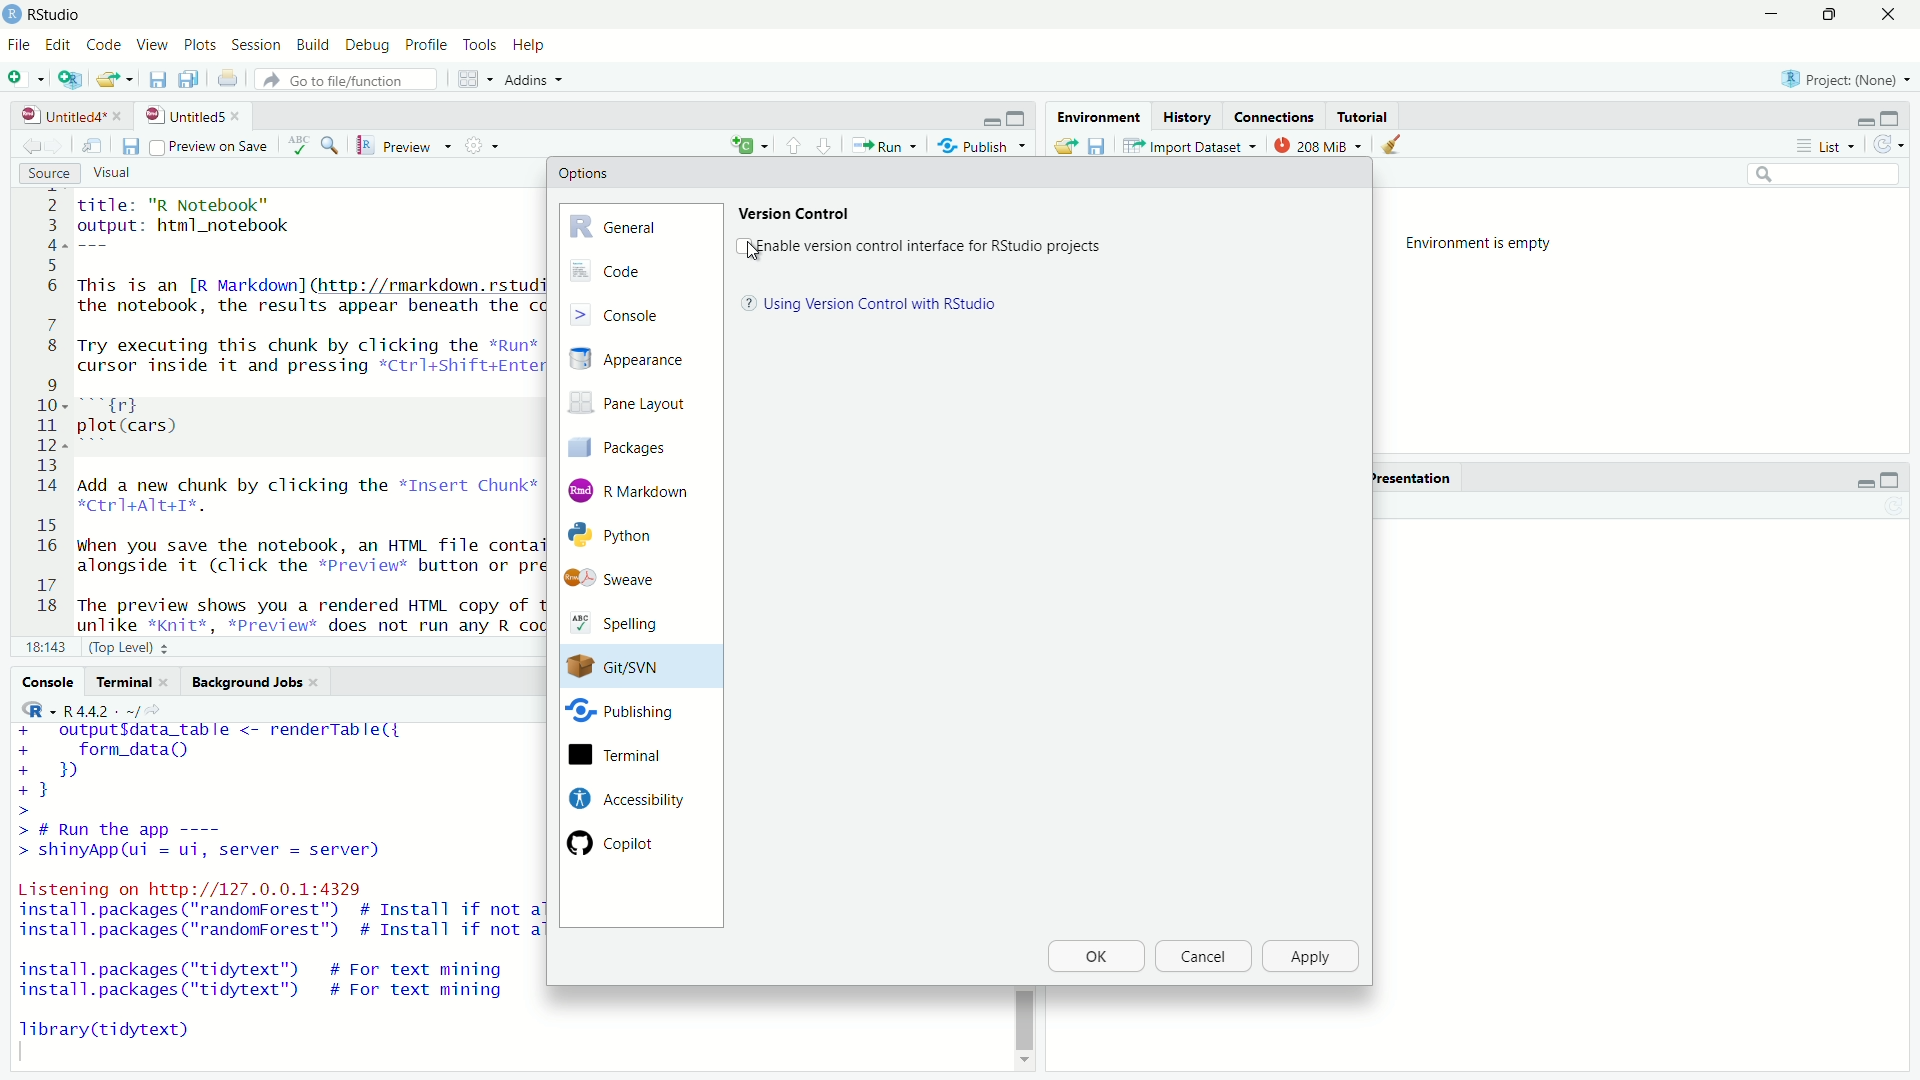  What do you see at coordinates (14, 14) in the screenshot?
I see `logo` at bounding box center [14, 14].